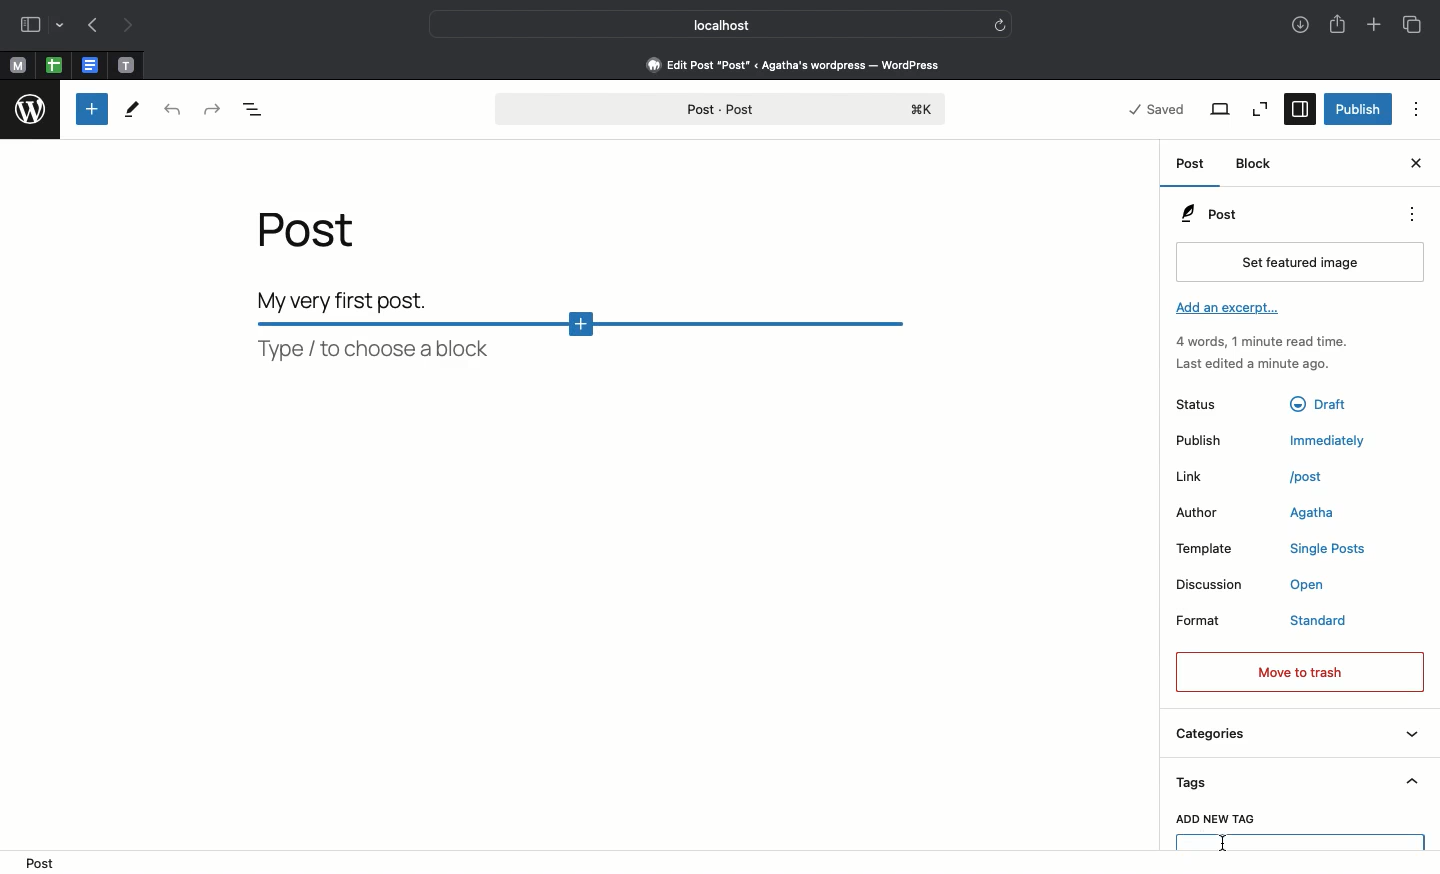  What do you see at coordinates (1000, 27) in the screenshot?
I see `refresh` at bounding box center [1000, 27].